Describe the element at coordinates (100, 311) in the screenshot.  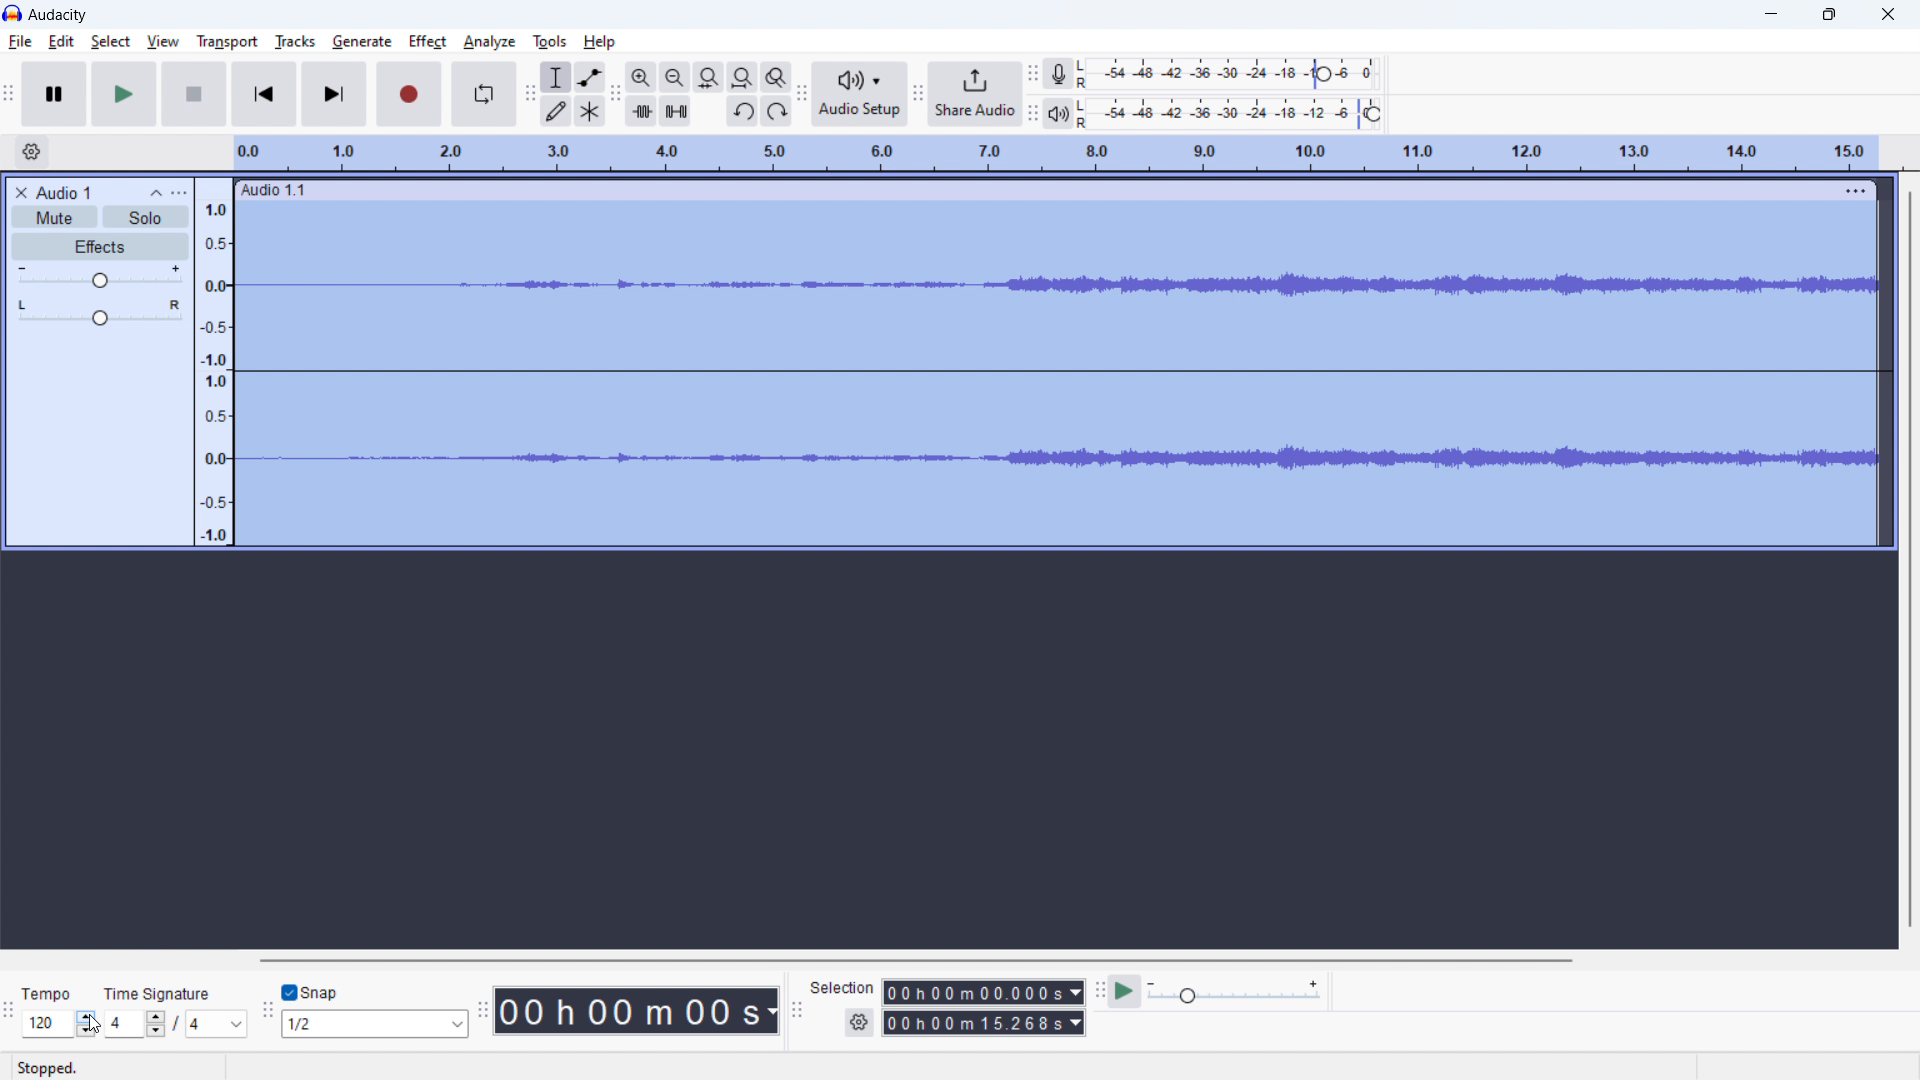
I see `pan: center` at that location.